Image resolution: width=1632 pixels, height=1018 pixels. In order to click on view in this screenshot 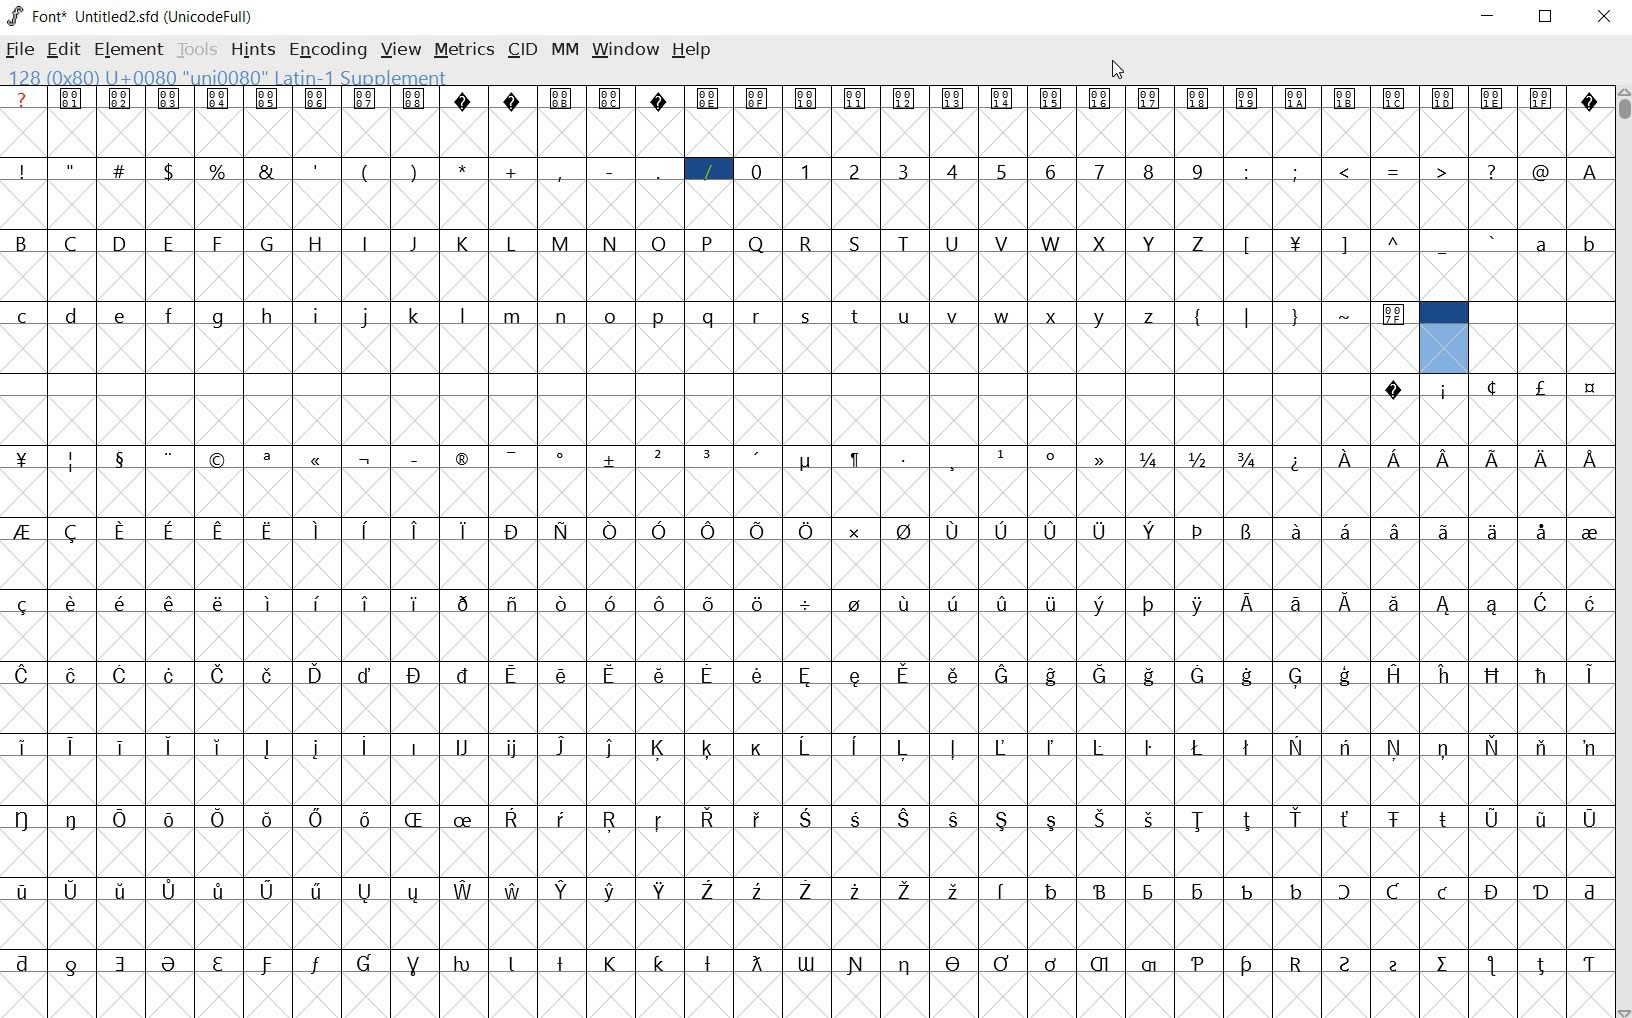, I will do `click(401, 49)`.